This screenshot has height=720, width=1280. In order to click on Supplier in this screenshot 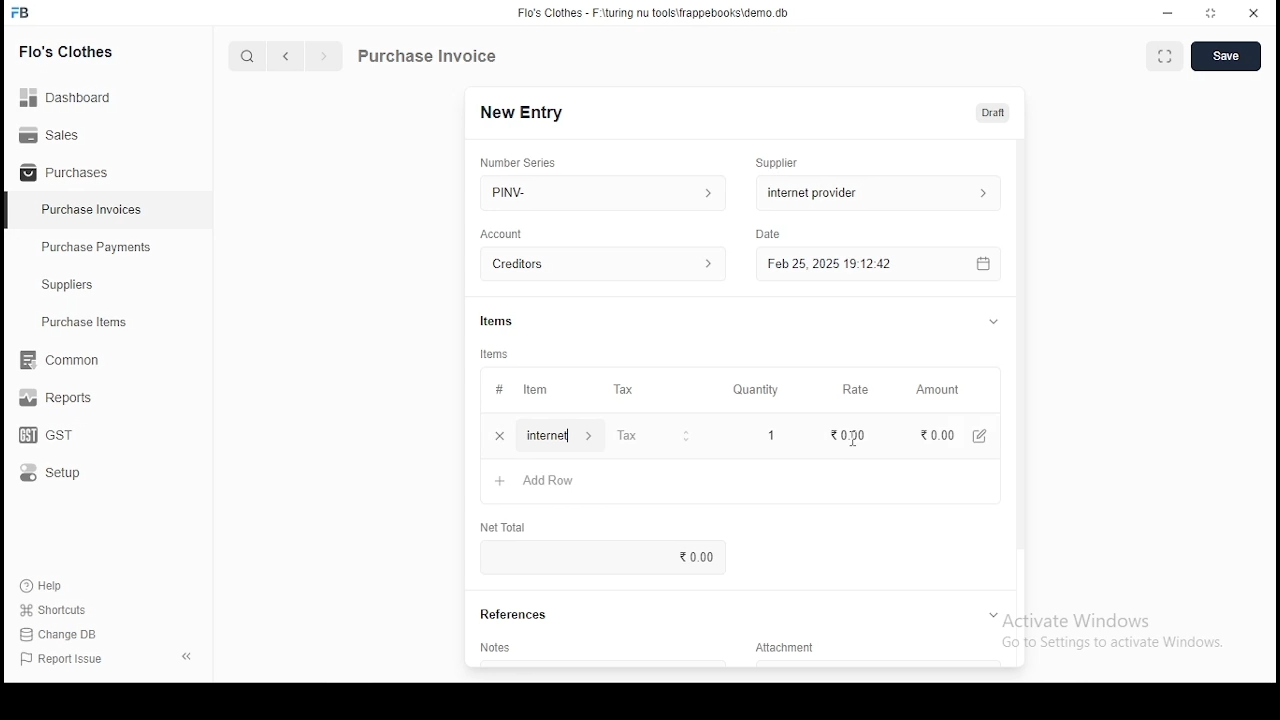, I will do `click(778, 163)`.